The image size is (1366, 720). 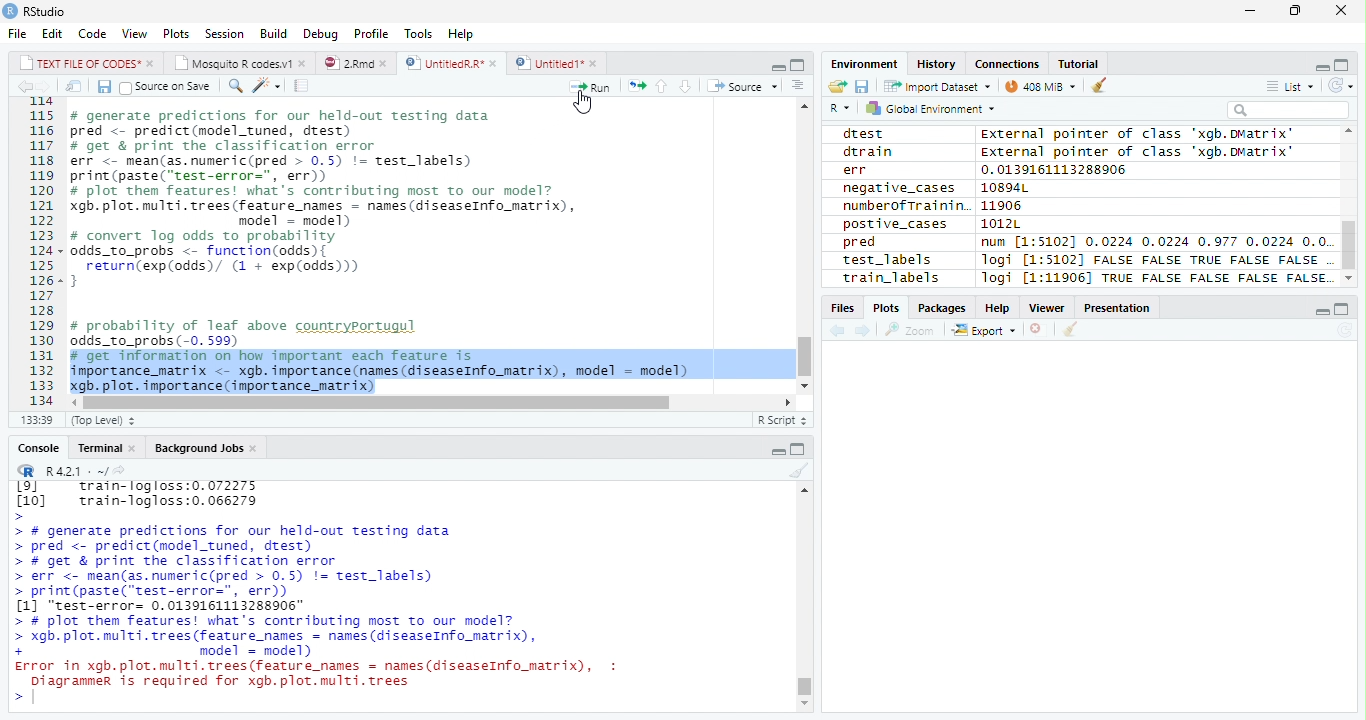 I want to click on 1:1, so click(x=38, y=419).